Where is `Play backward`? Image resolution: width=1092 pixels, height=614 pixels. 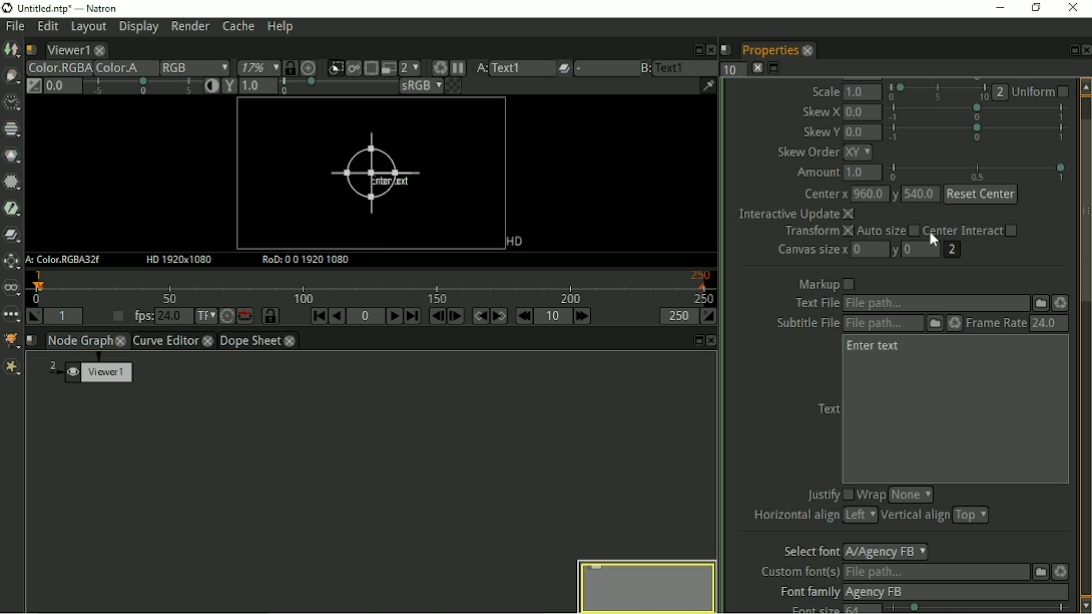 Play backward is located at coordinates (337, 316).